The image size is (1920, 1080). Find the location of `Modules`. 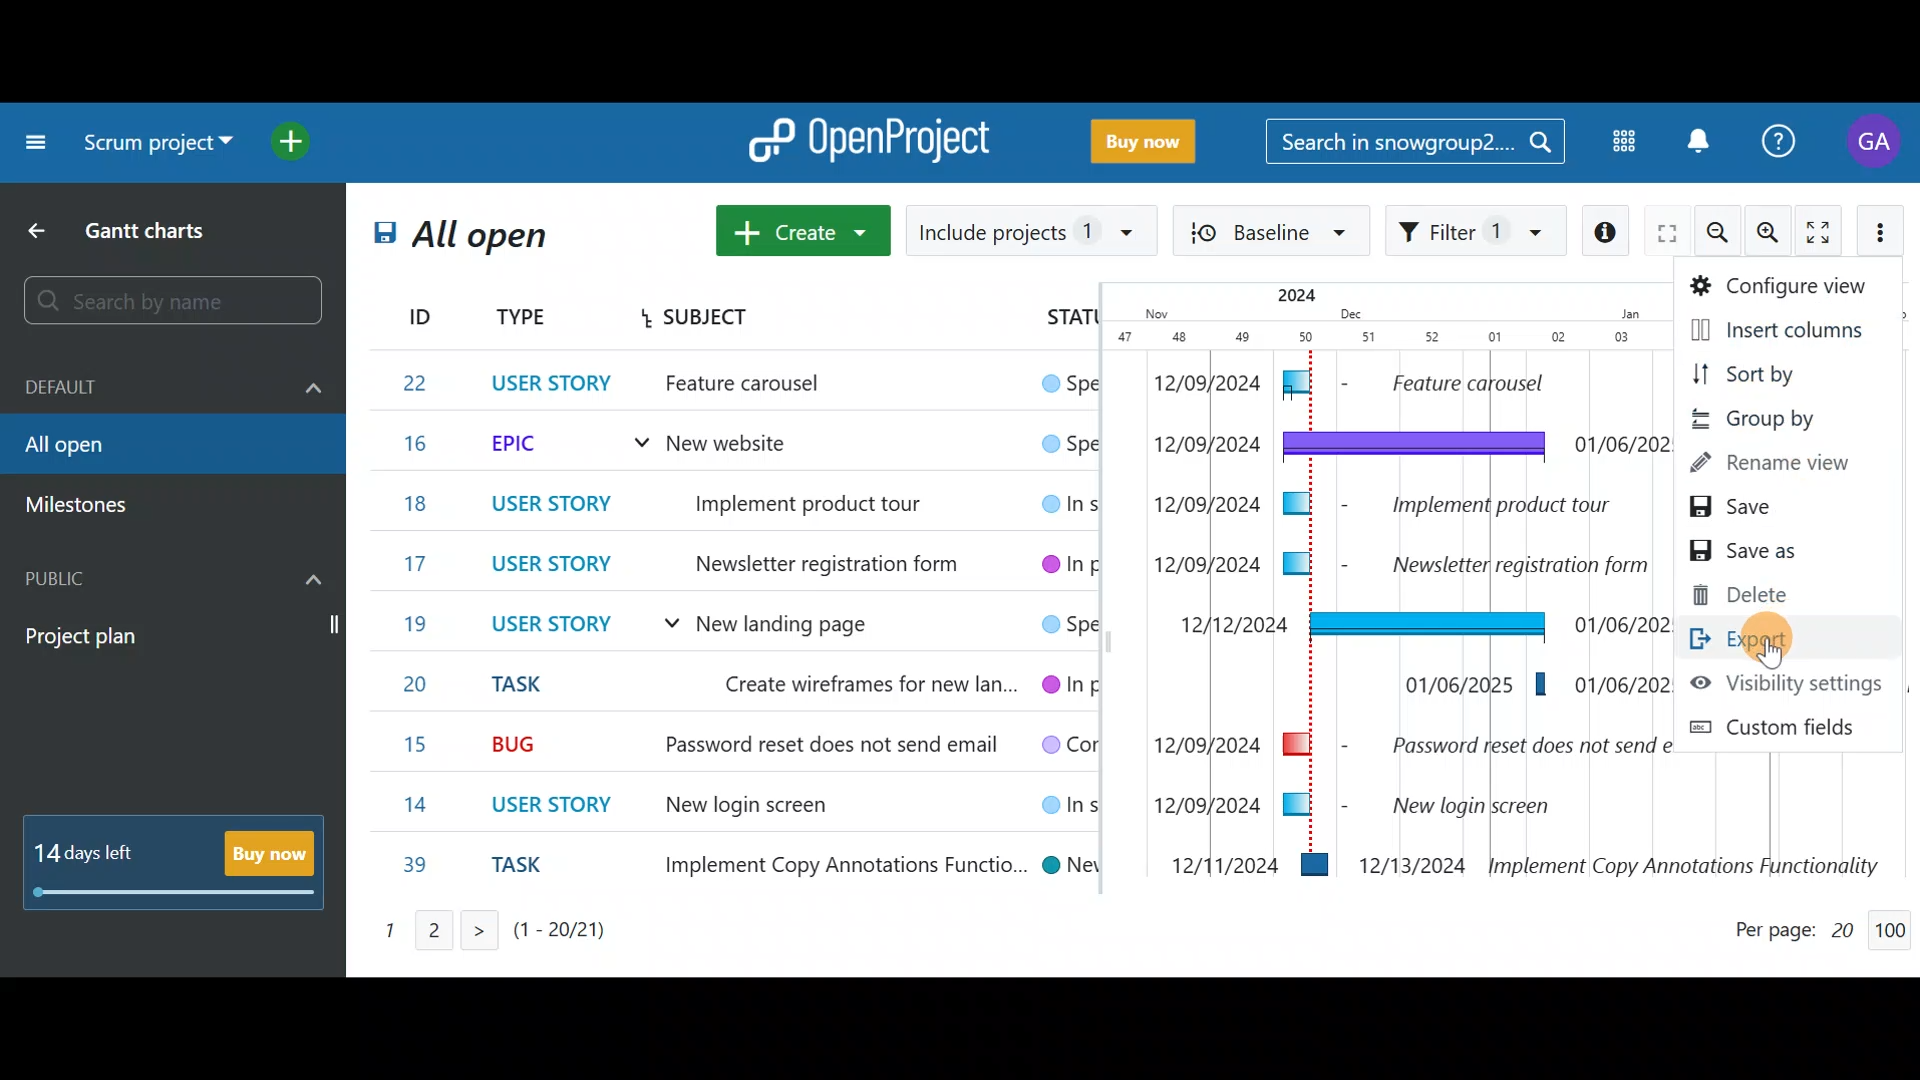

Modules is located at coordinates (1621, 143).